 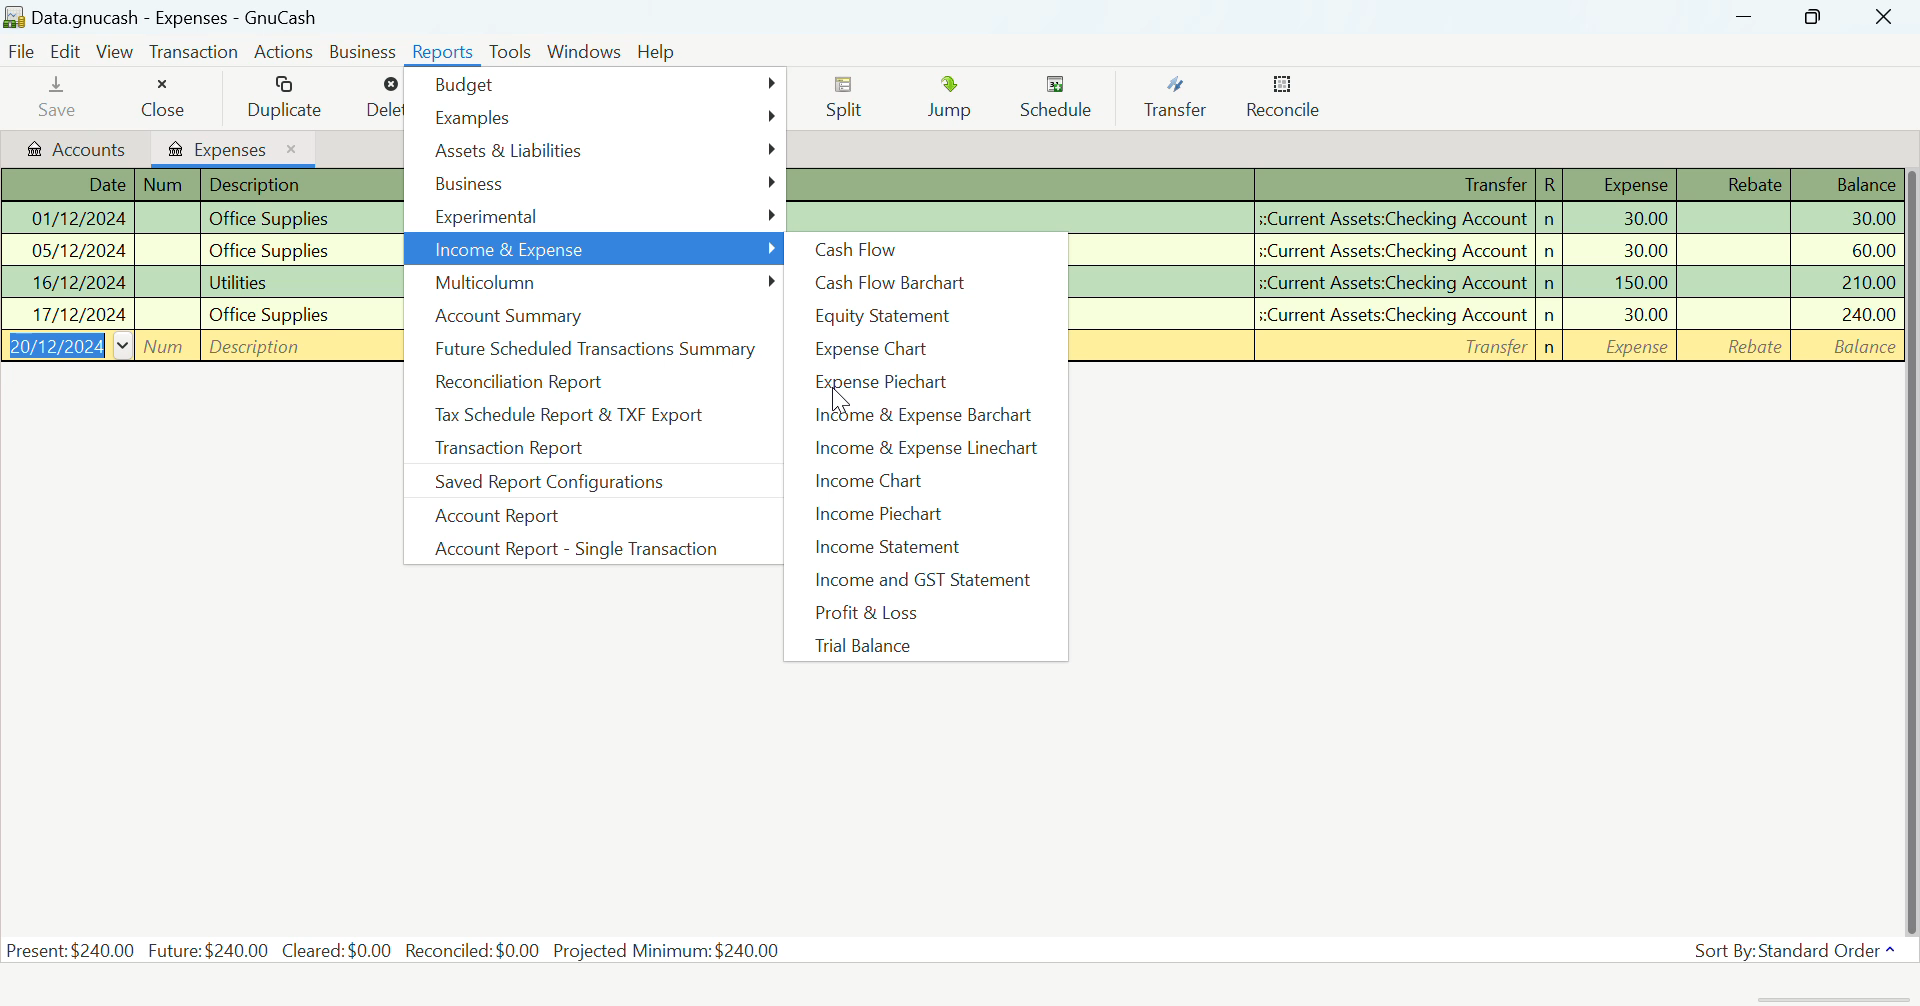 I want to click on Jump, so click(x=949, y=99).